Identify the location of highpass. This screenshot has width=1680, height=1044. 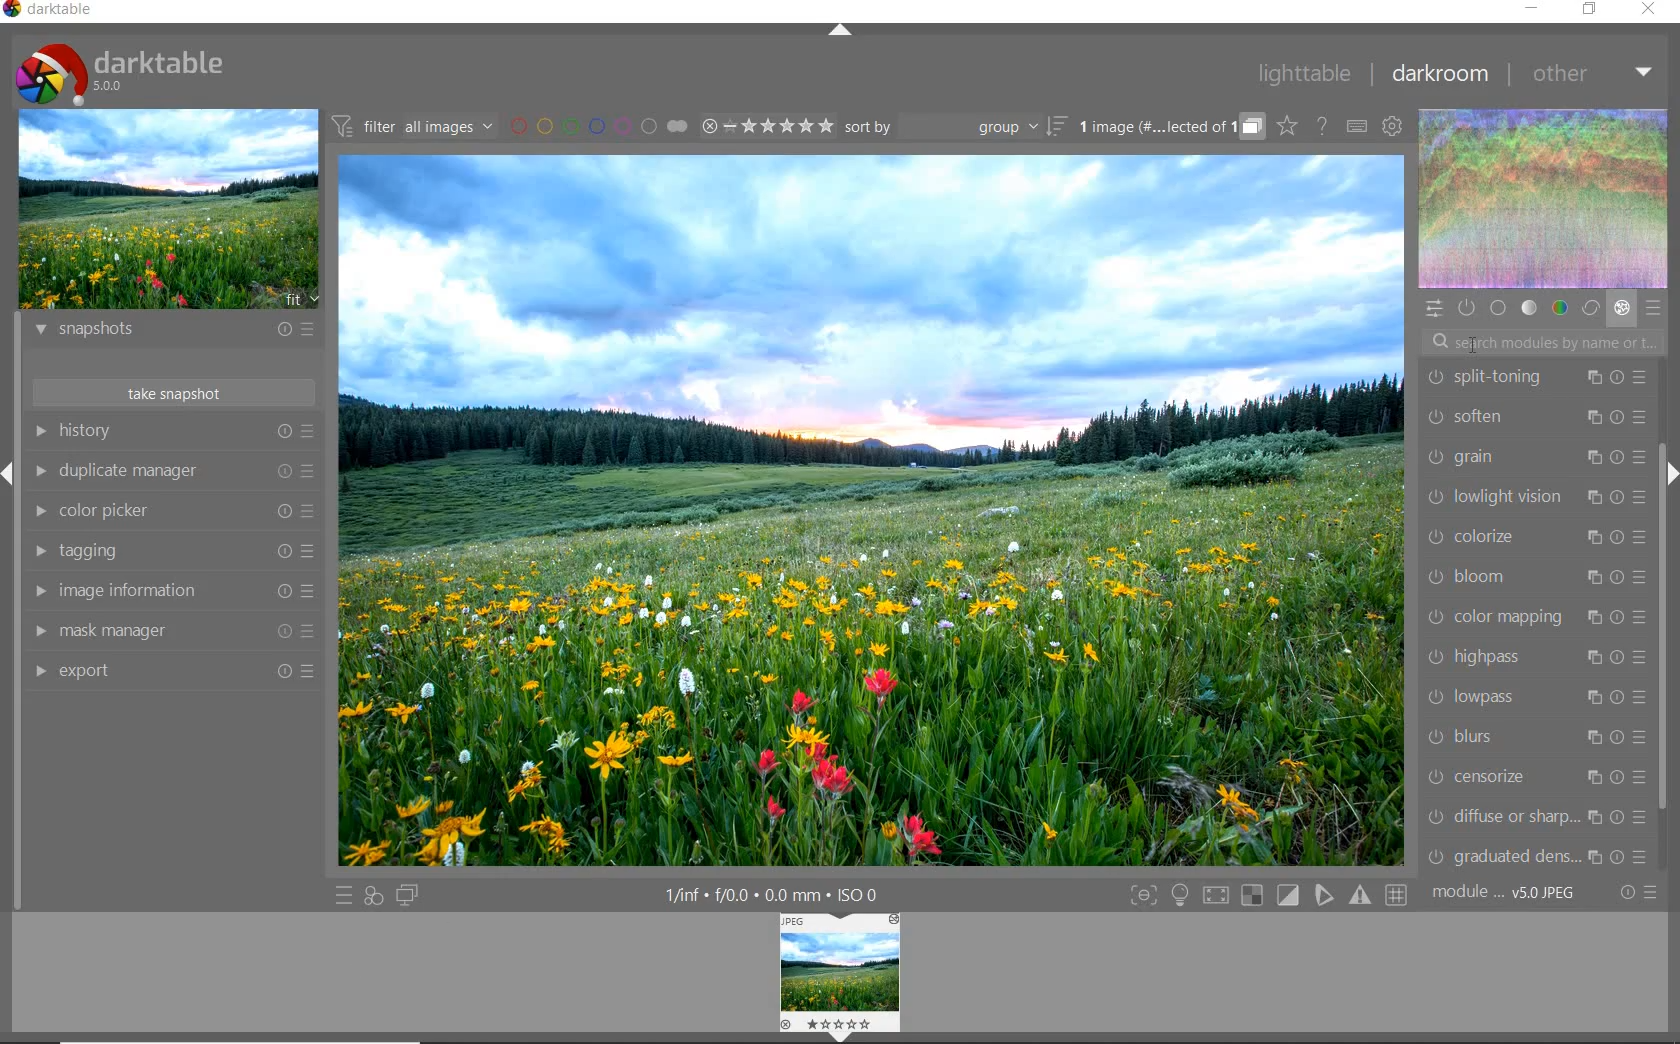
(1531, 658).